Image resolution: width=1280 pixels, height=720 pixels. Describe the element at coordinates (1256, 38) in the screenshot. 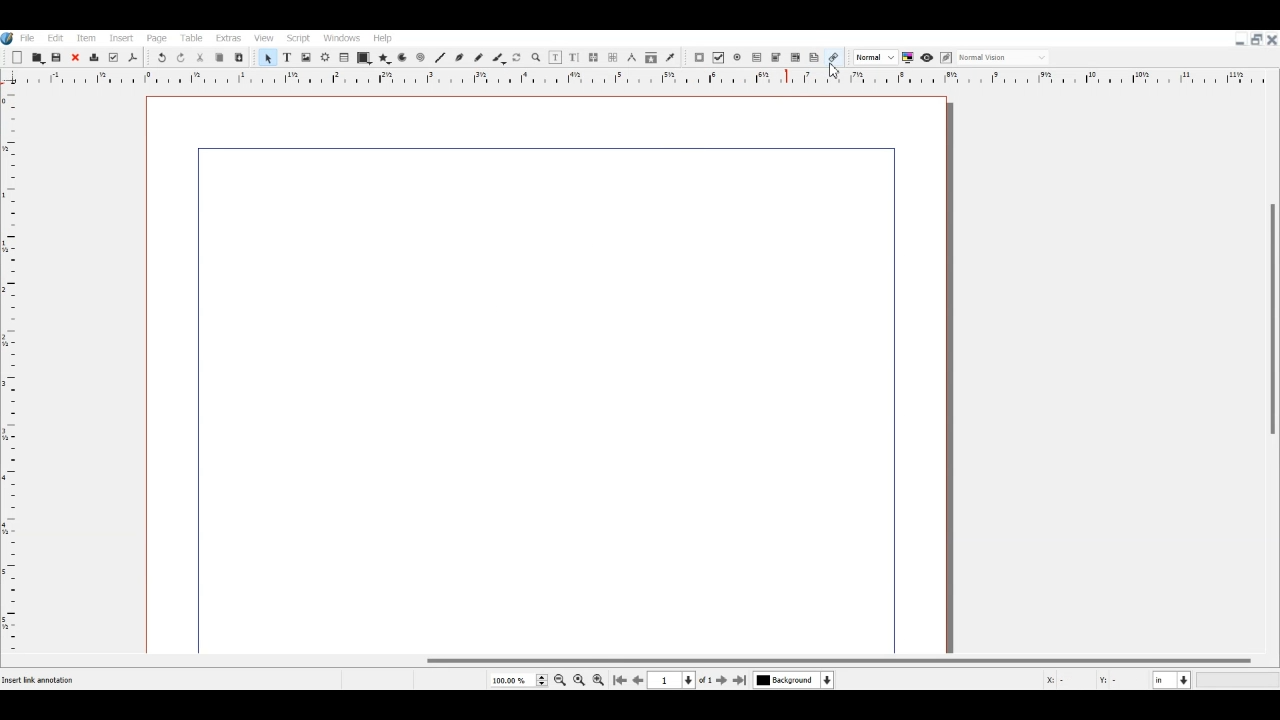

I see `Maximize` at that location.